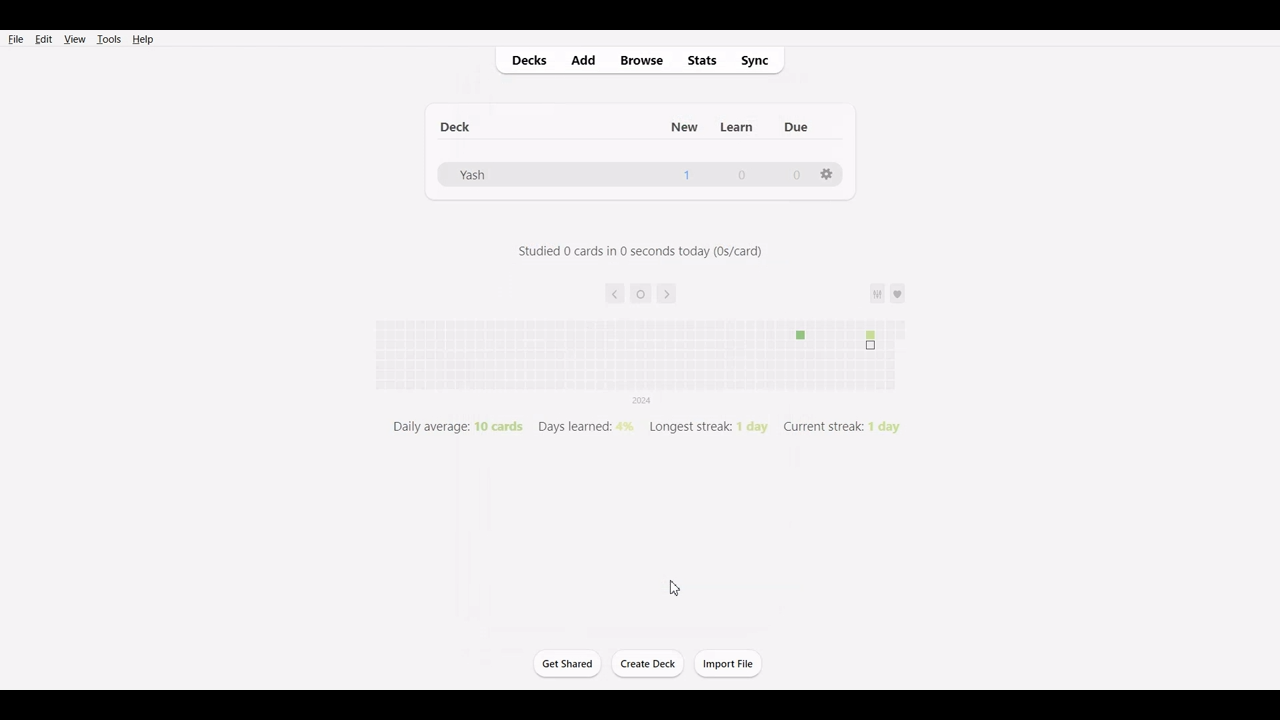  What do you see at coordinates (142, 39) in the screenshot?
I see `Help` at bounding box center [142, 39].